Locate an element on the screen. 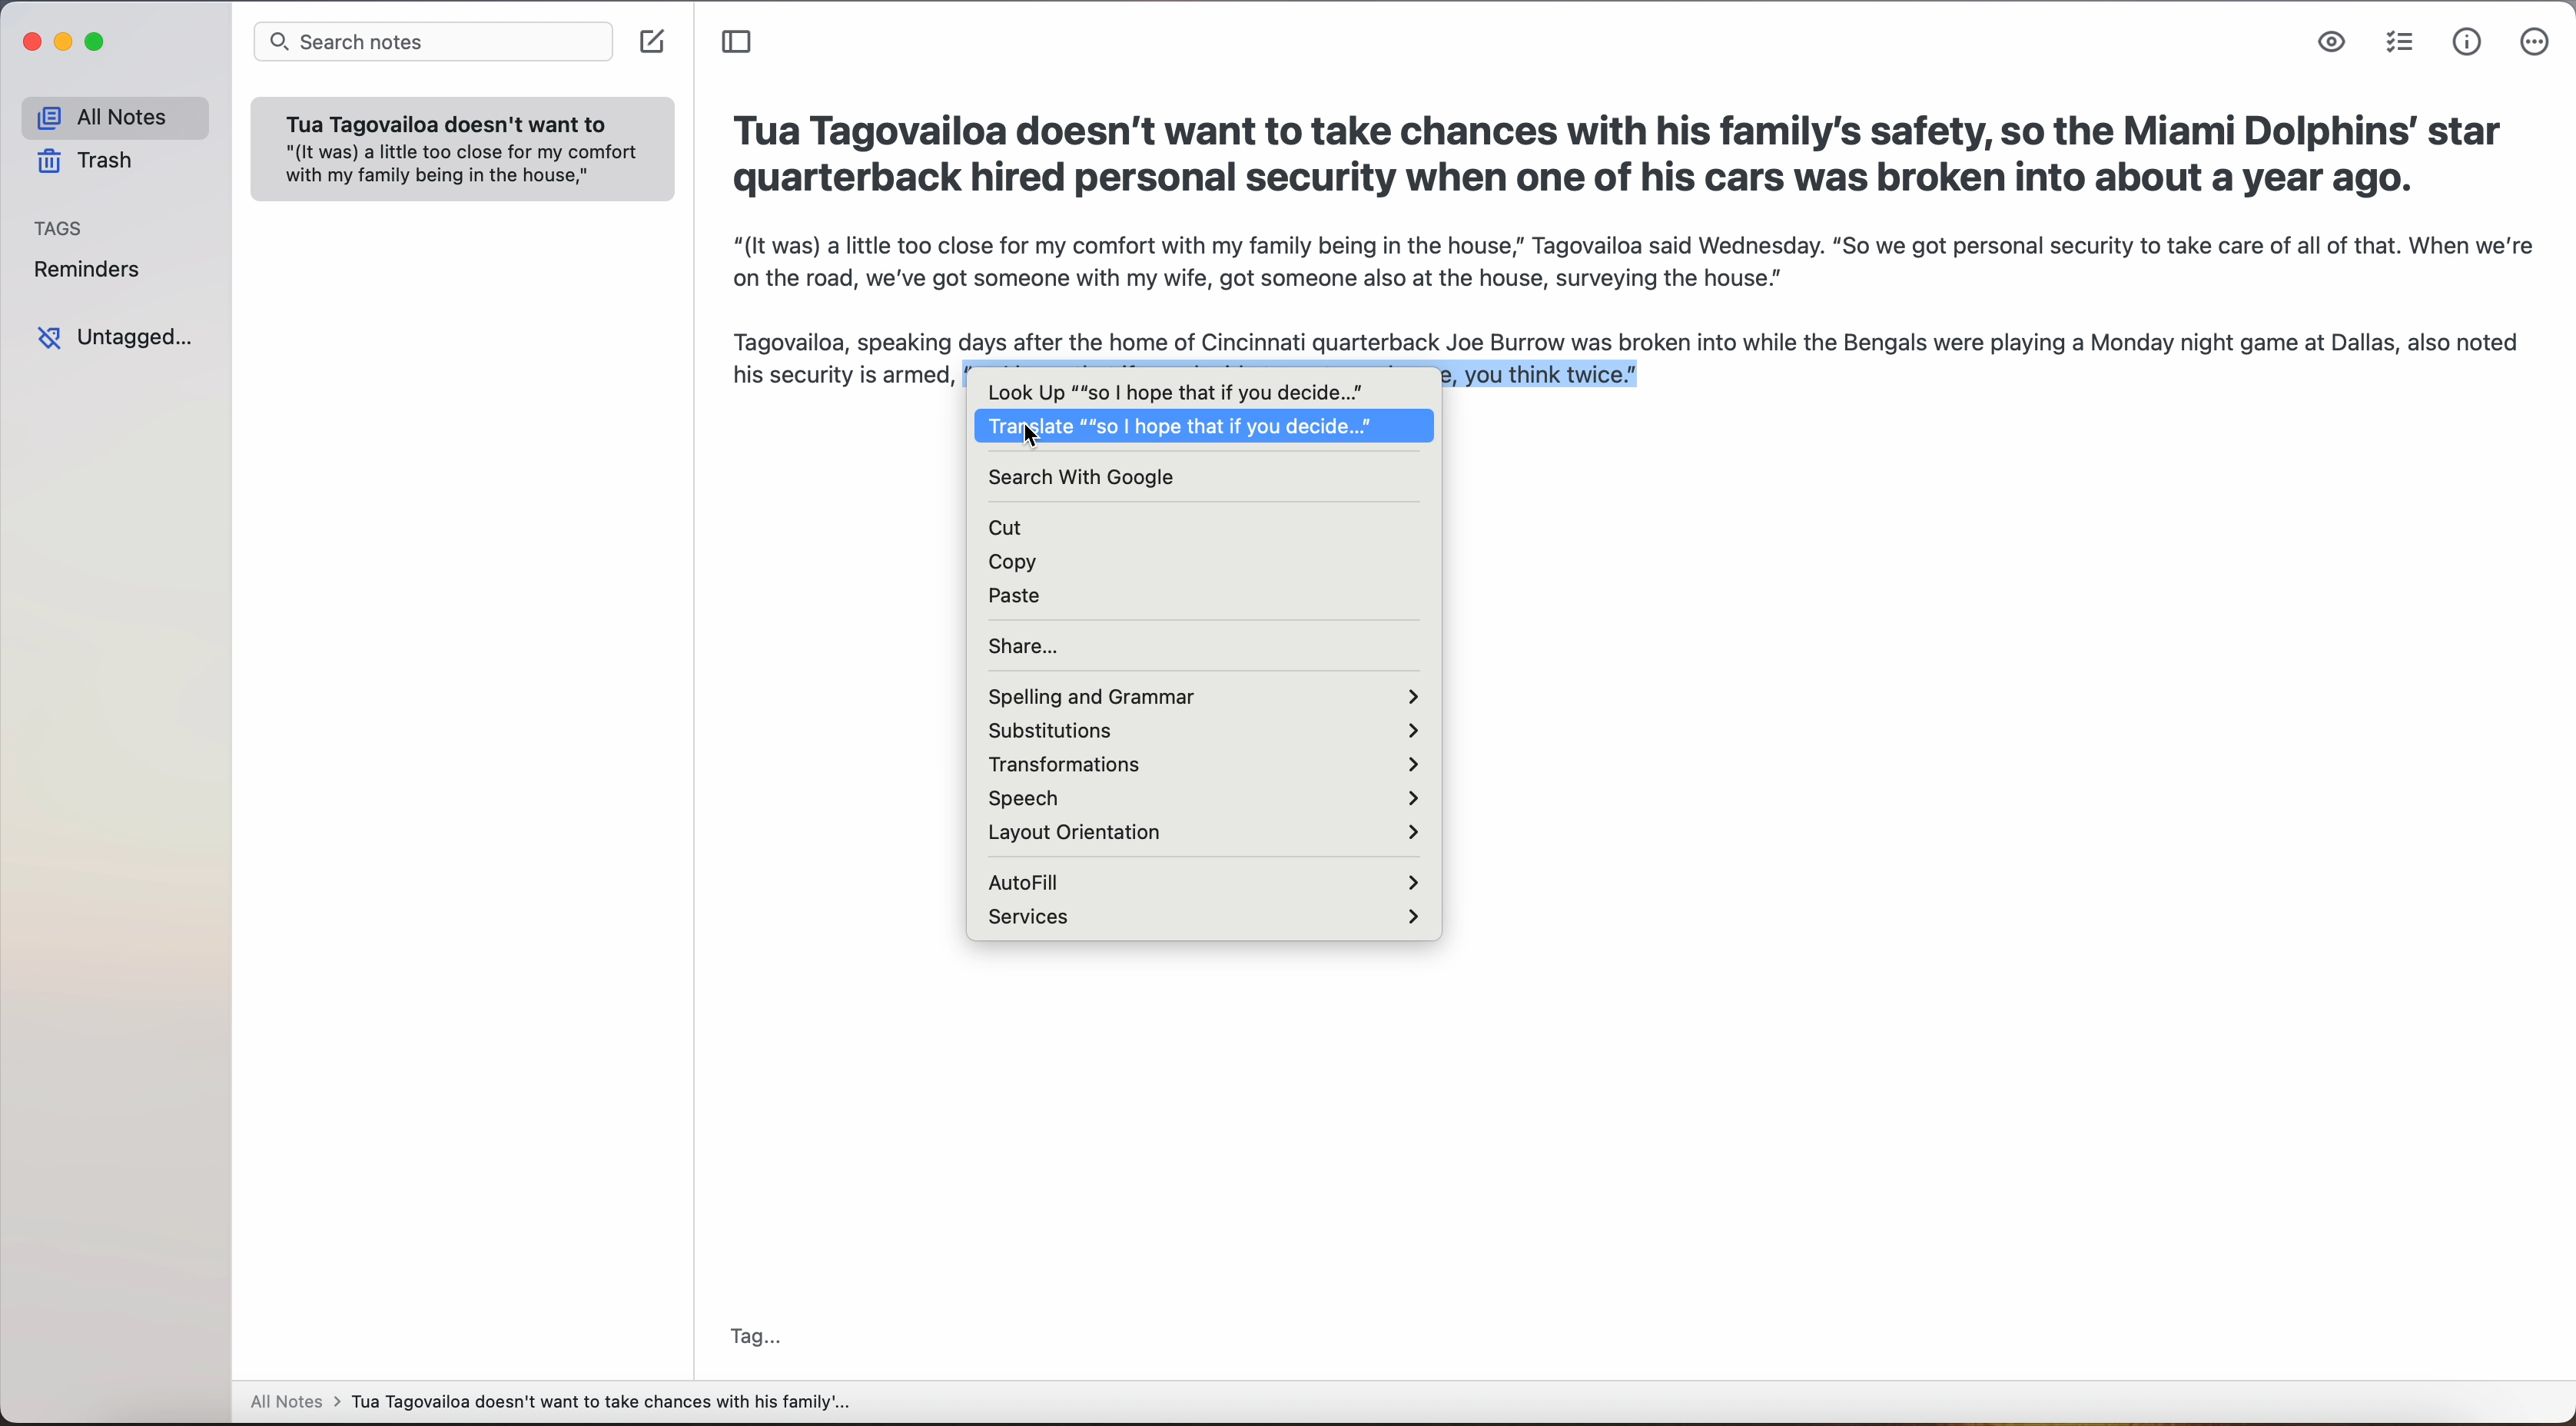 This screenshot has height=1426, width=2576. minimize is located at coordinates (66, 49).